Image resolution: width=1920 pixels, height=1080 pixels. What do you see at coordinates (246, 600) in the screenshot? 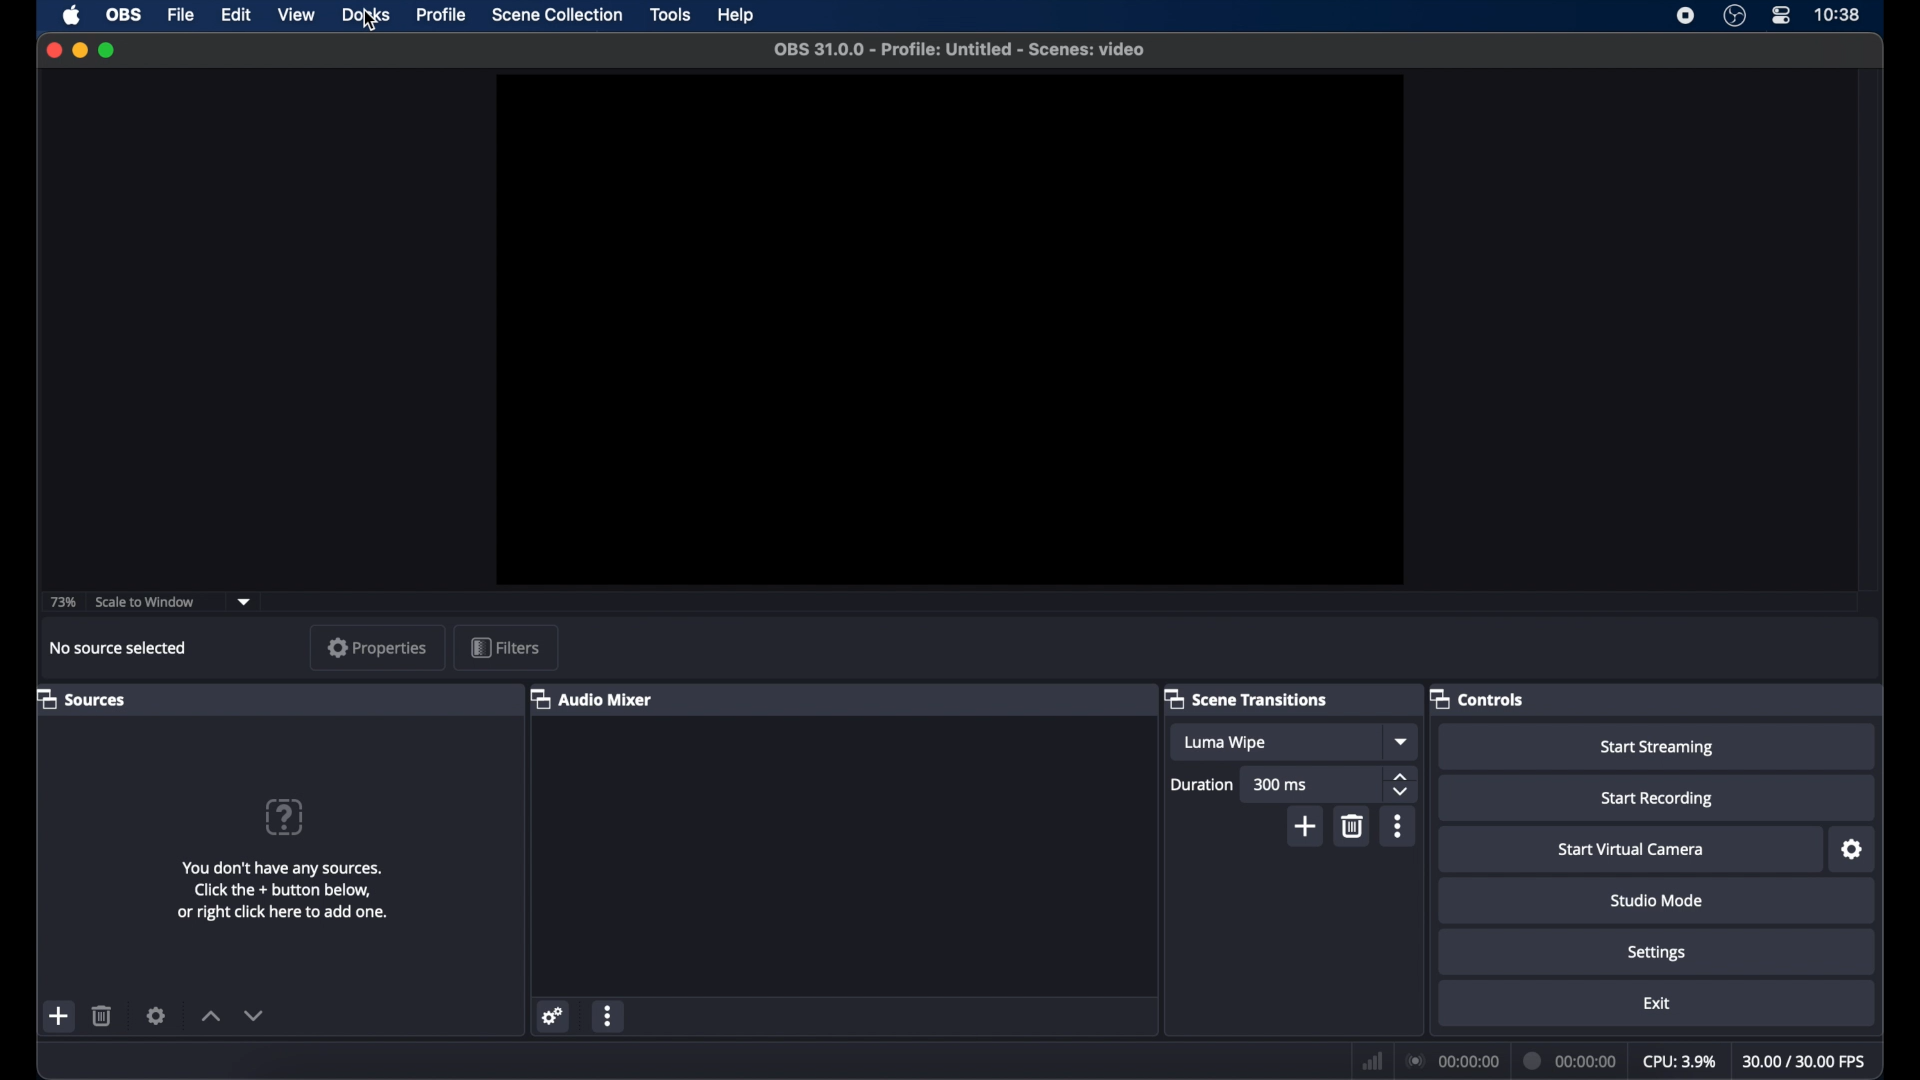
I see `dropdown ` at bounding box center [246, 600].